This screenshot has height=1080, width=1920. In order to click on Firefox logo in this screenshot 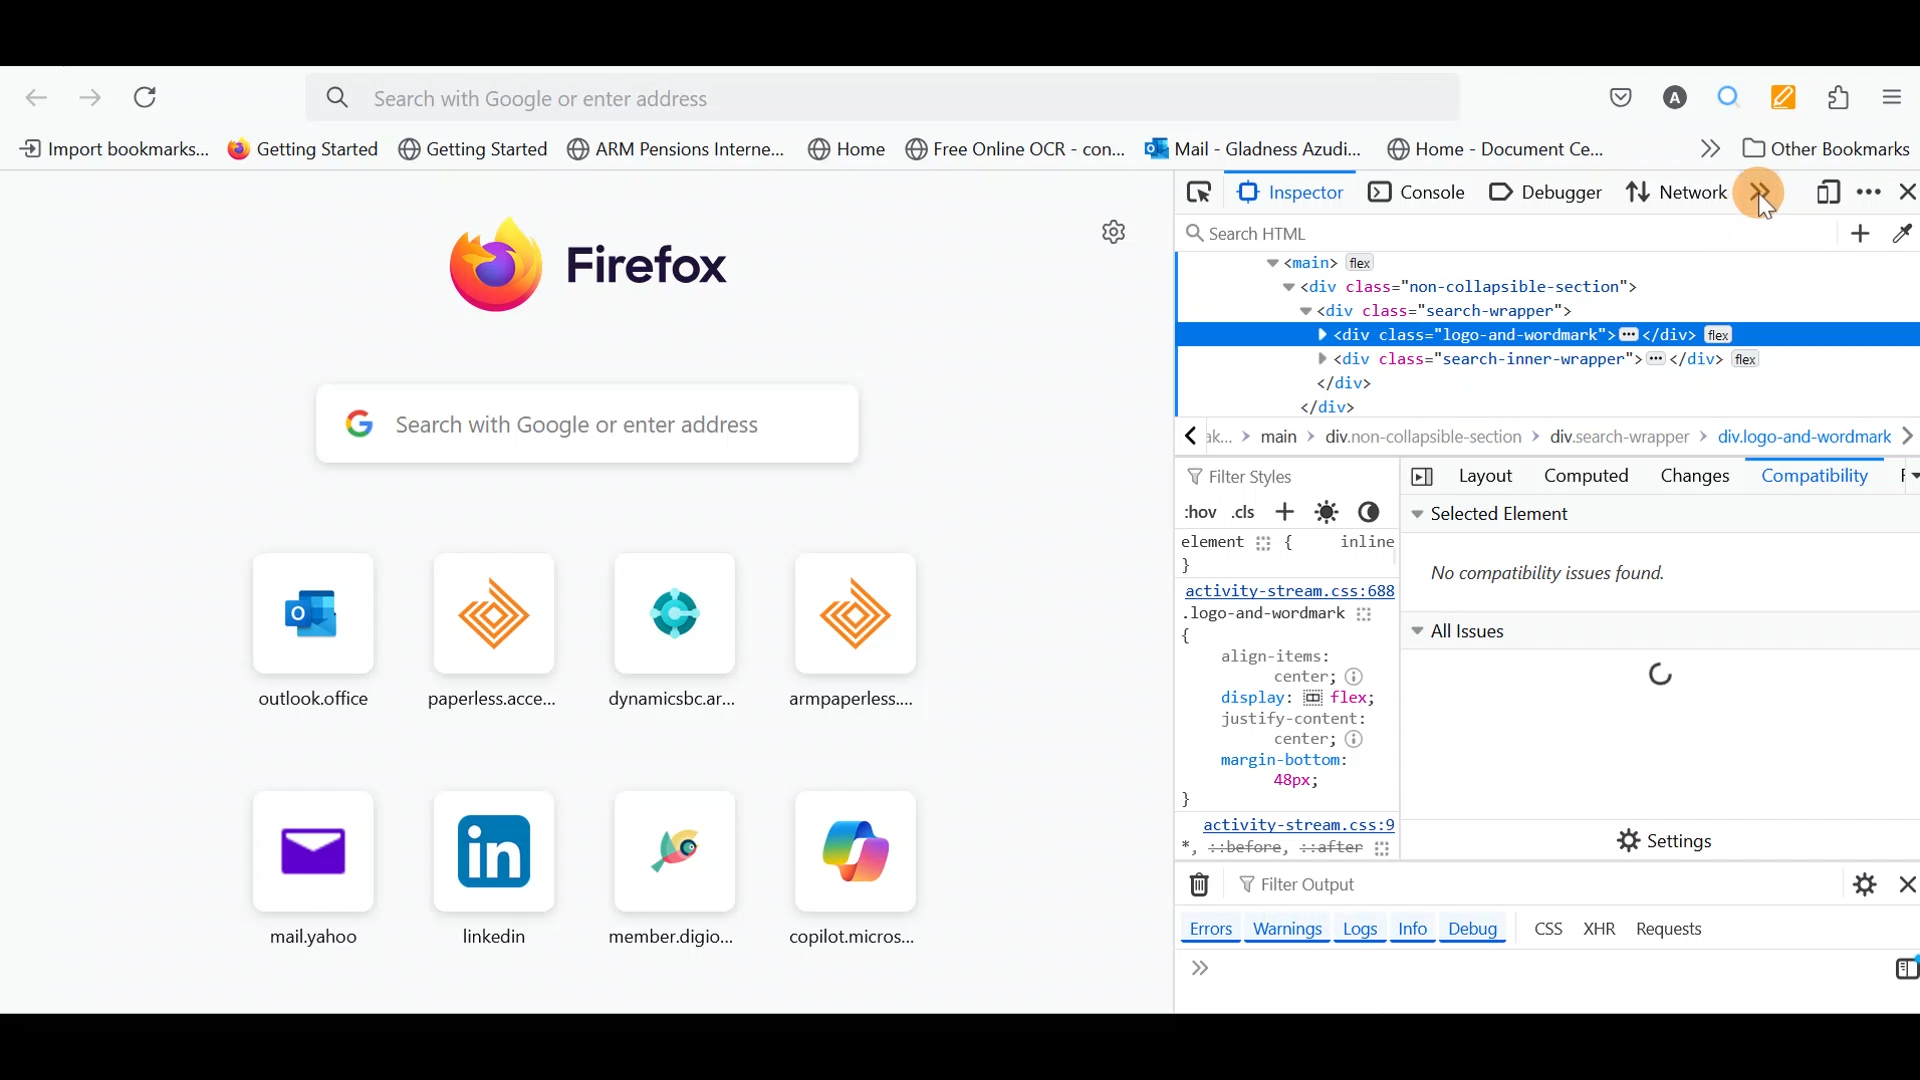, I will do `click(605, 273)`.